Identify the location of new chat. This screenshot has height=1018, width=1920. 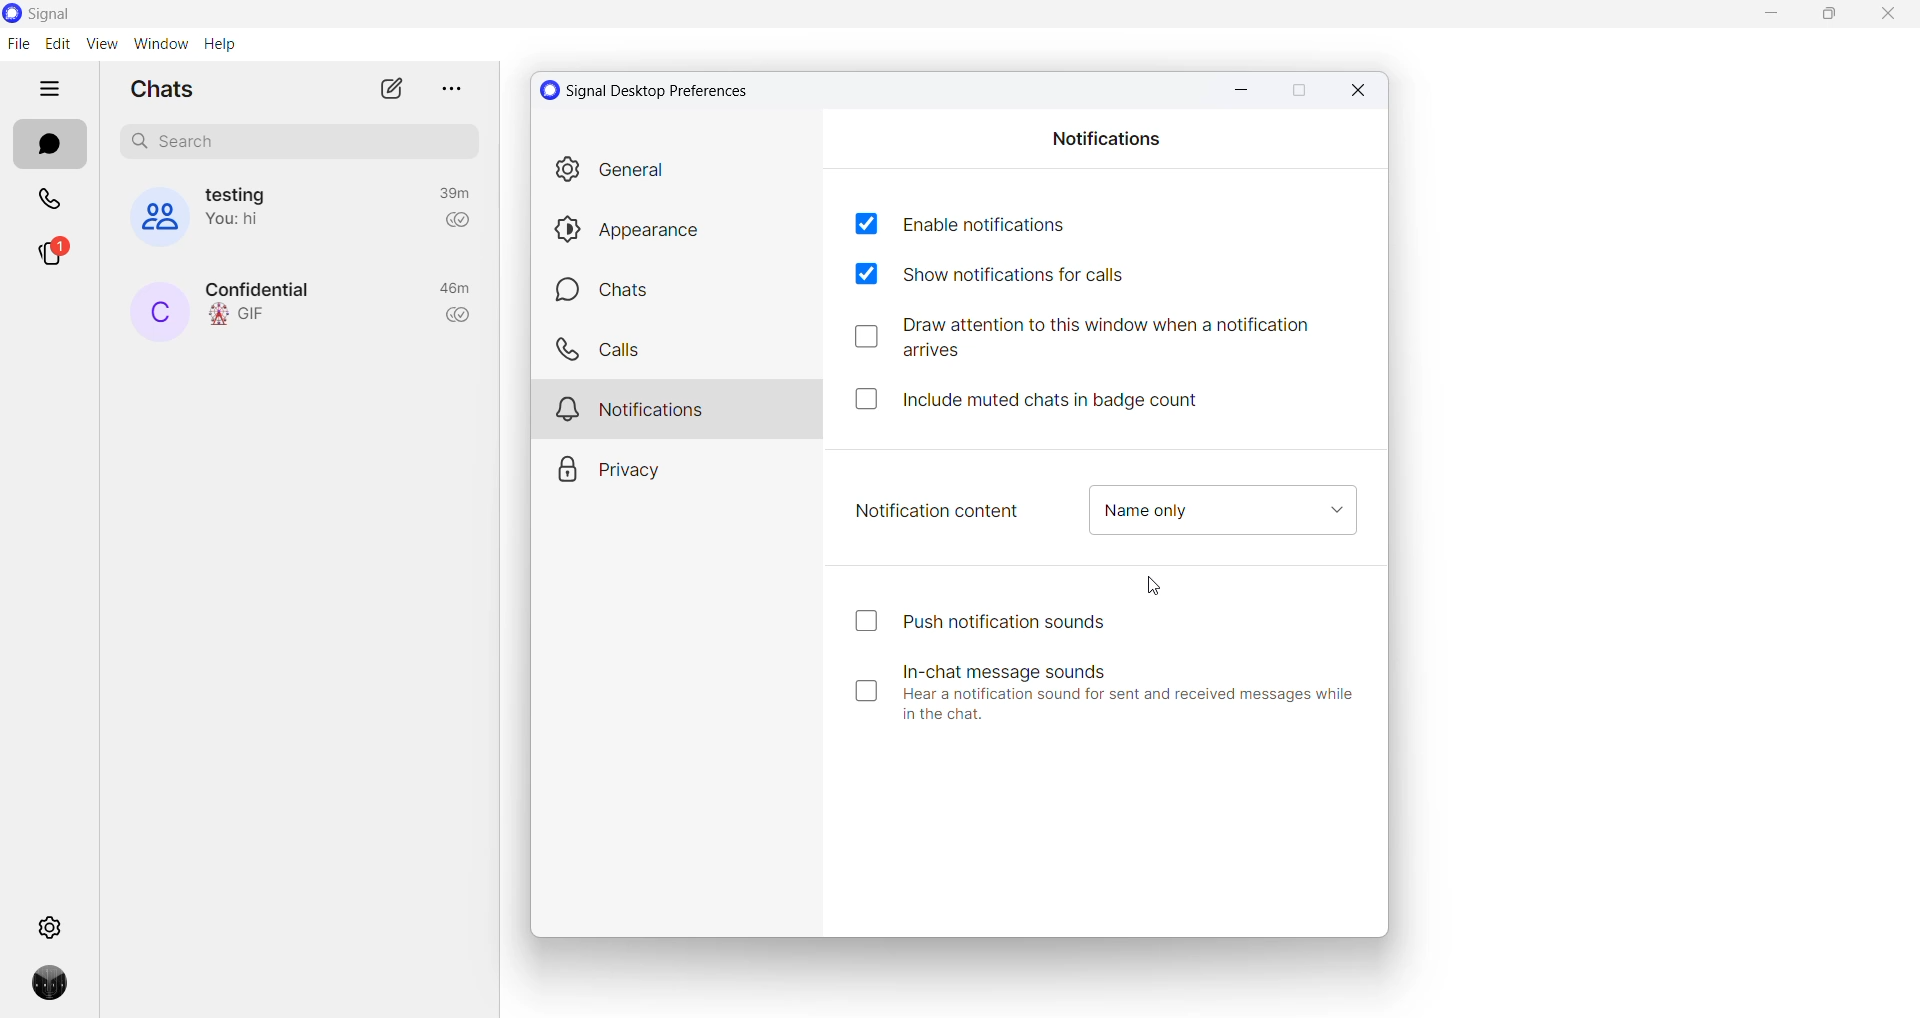
(389, 90).